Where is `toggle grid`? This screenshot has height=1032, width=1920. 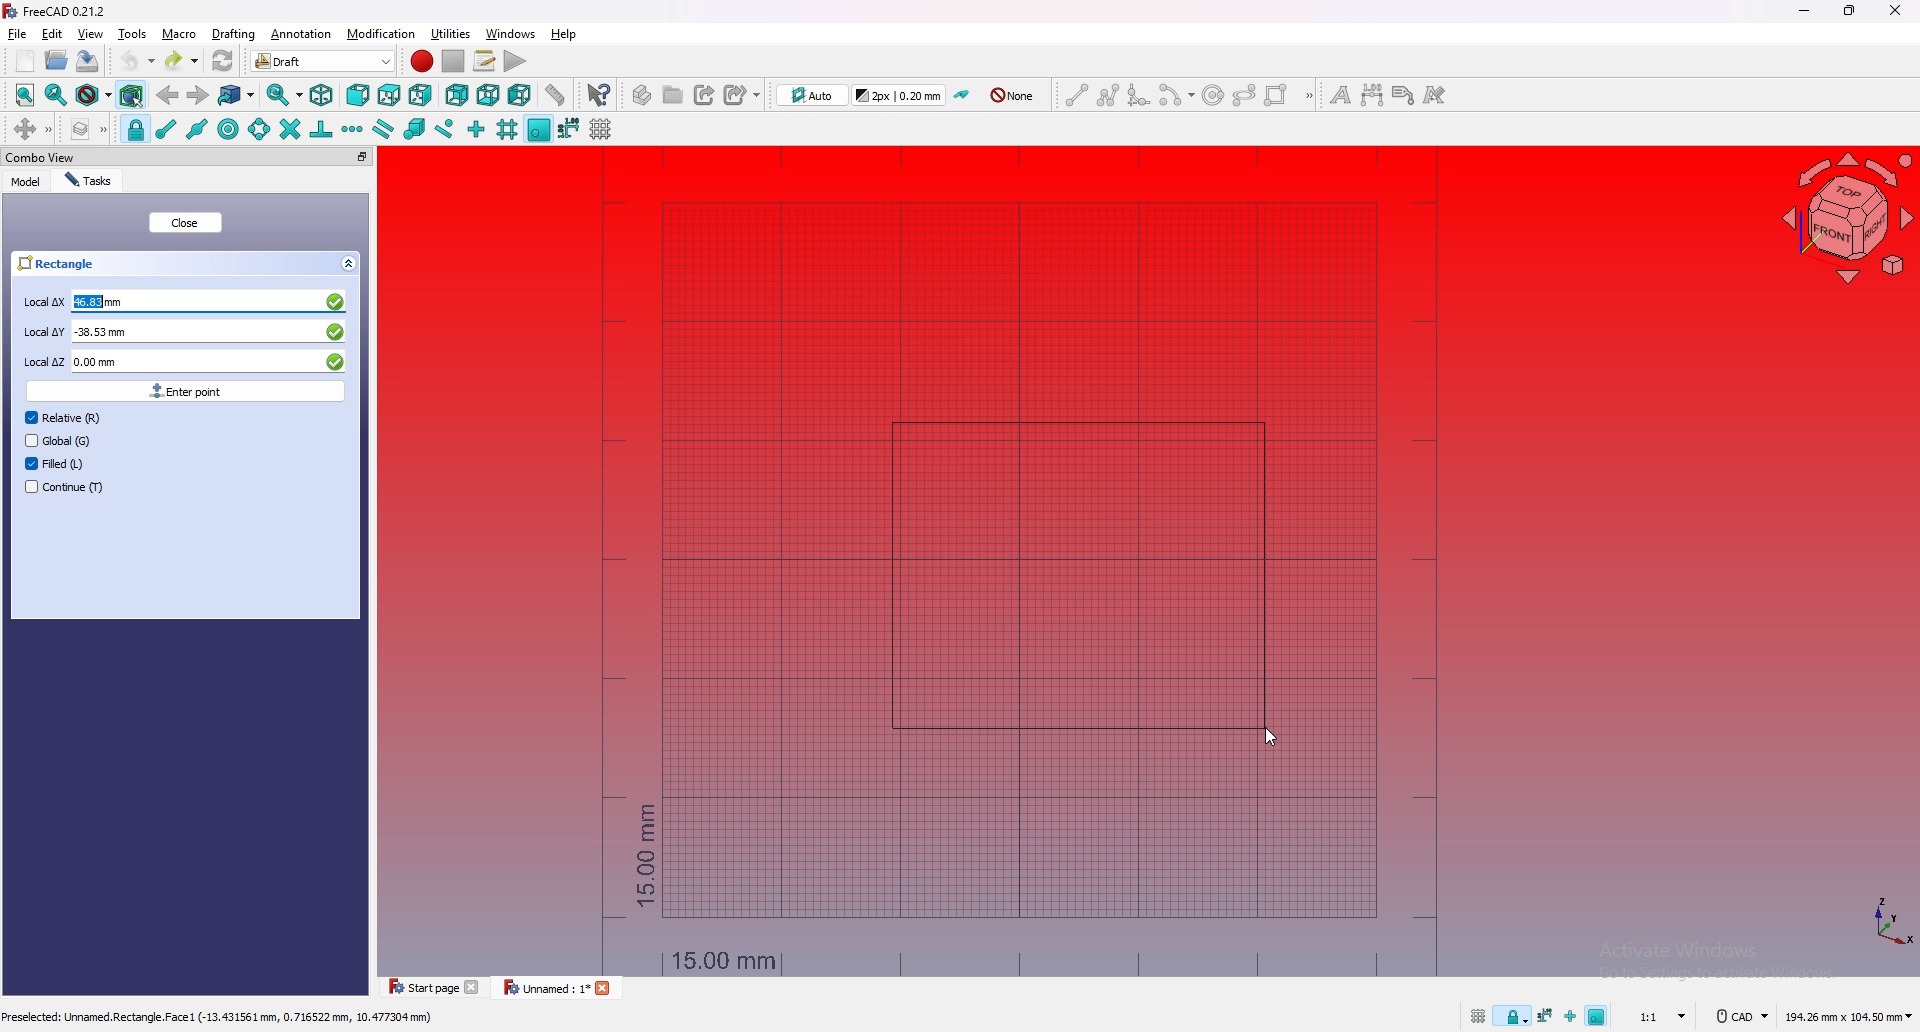
toggle grid is located at coordinates (603, 128).